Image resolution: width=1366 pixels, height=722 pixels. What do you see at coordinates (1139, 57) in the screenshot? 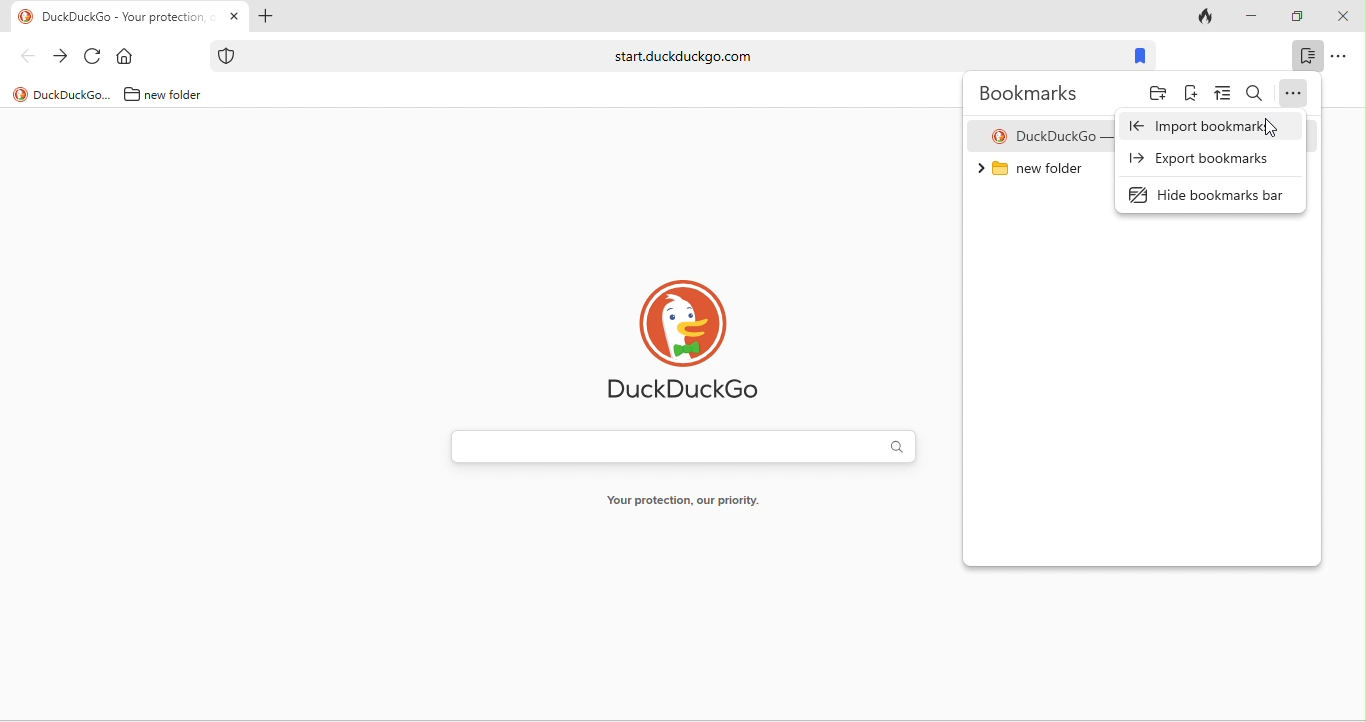
I see `bookmarks` at bounding box center [1139, 57].